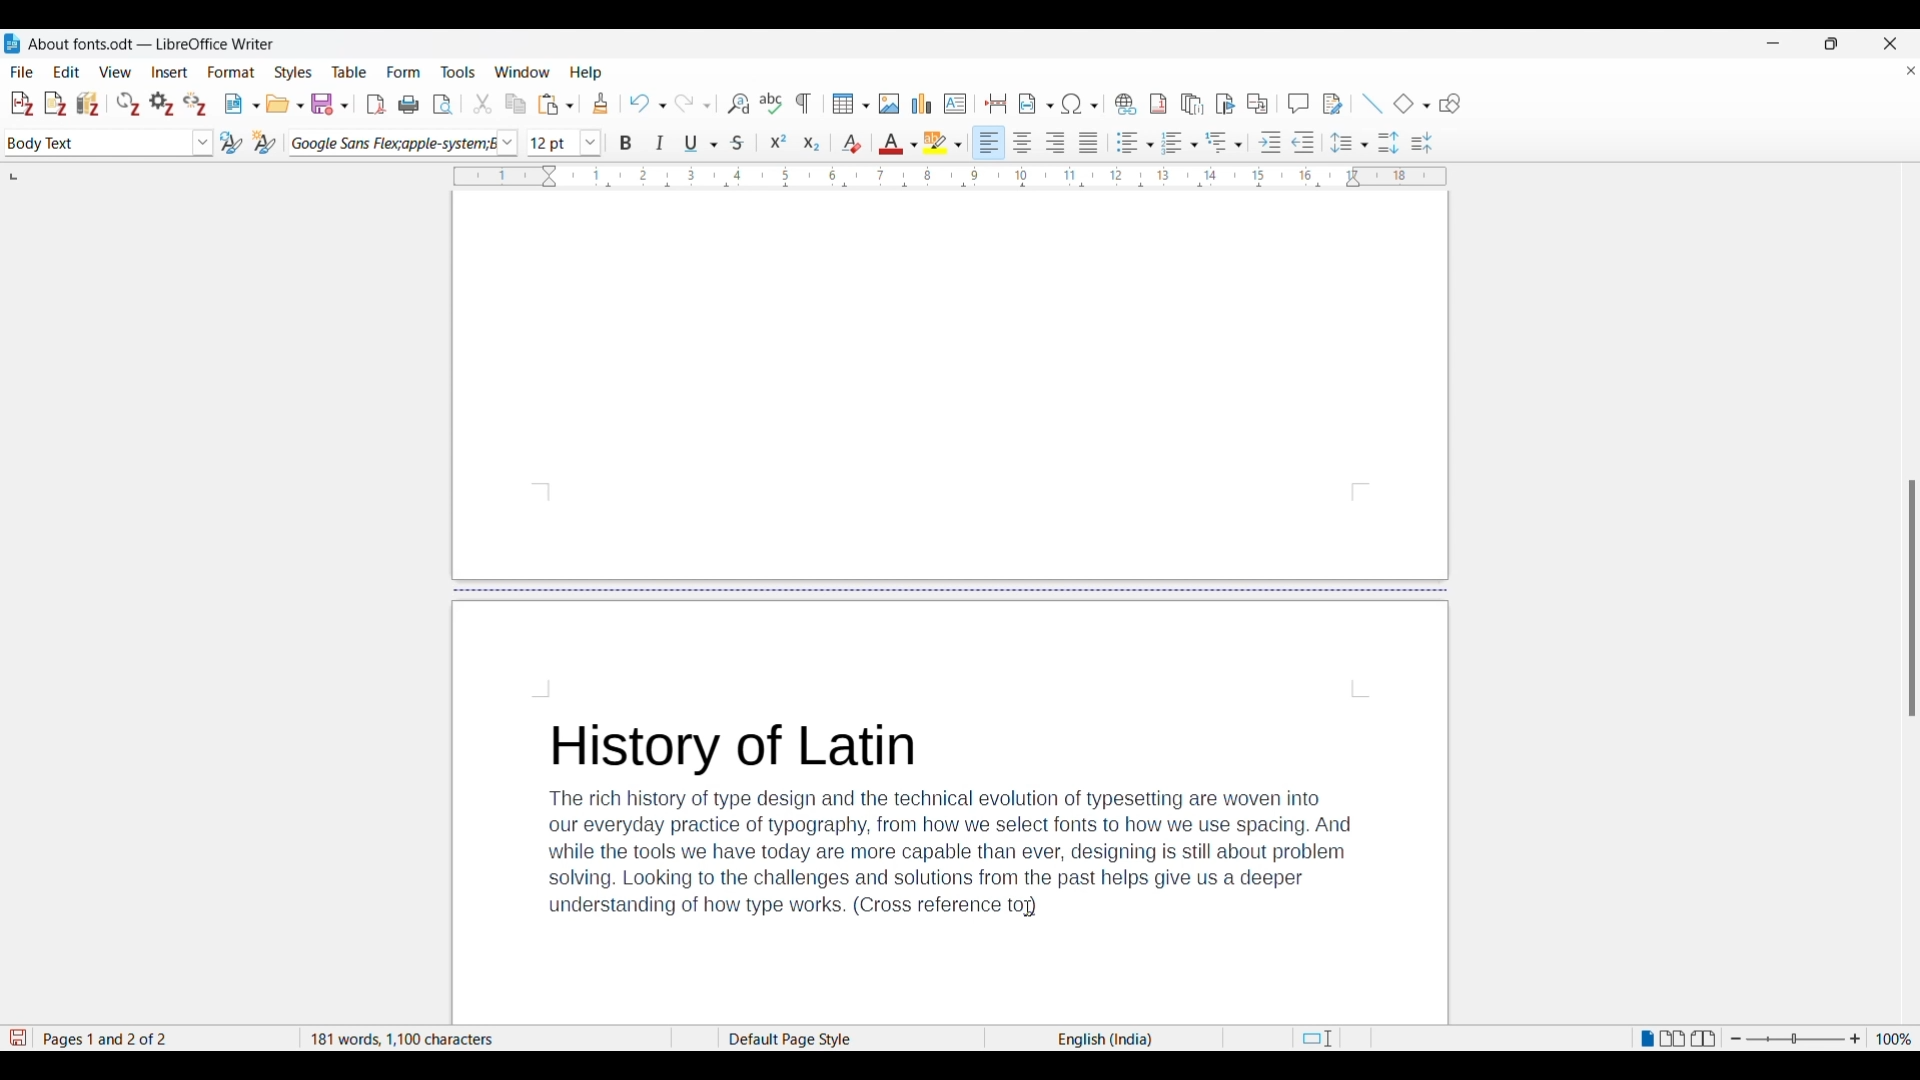 This screenshot has height=1080, width=1920. Describe the element at coordinates (231, 72) in the screenshot. I see `Format menu` at that location.